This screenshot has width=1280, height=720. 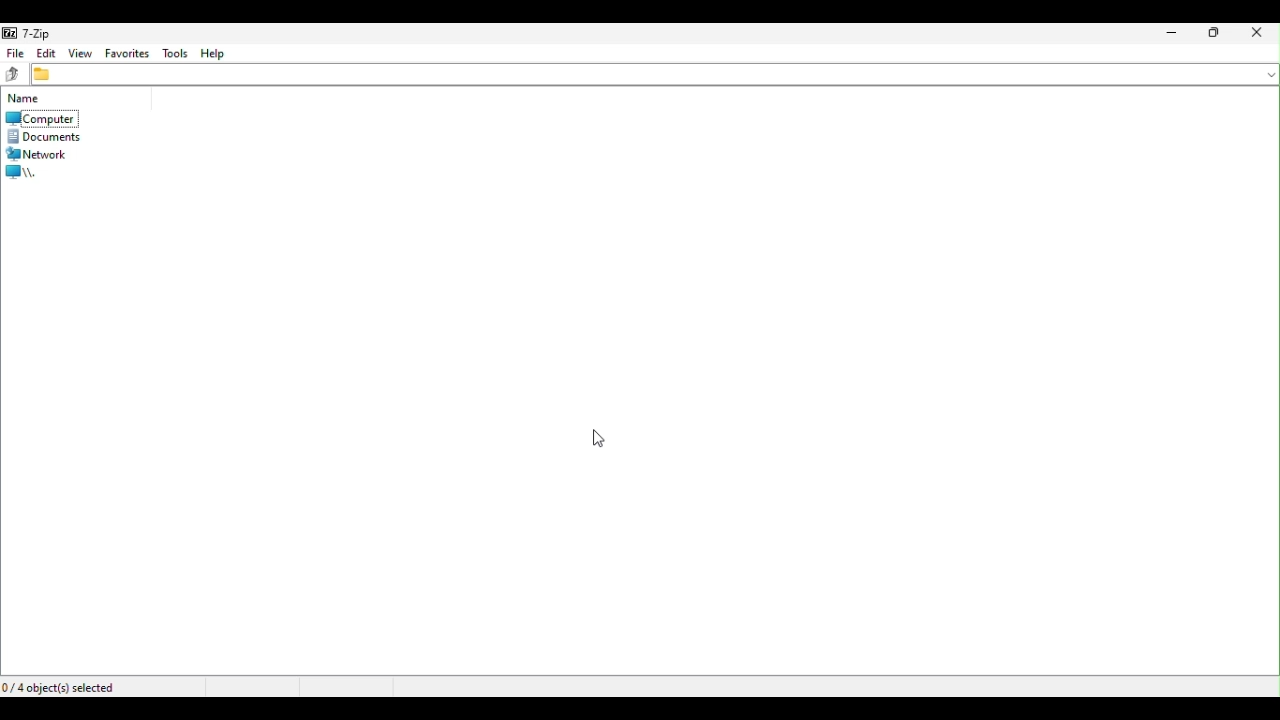 What do you see at coordinates (130, 53) in the screenshot?
I see `Favourite` at bounding box center [130, 53].